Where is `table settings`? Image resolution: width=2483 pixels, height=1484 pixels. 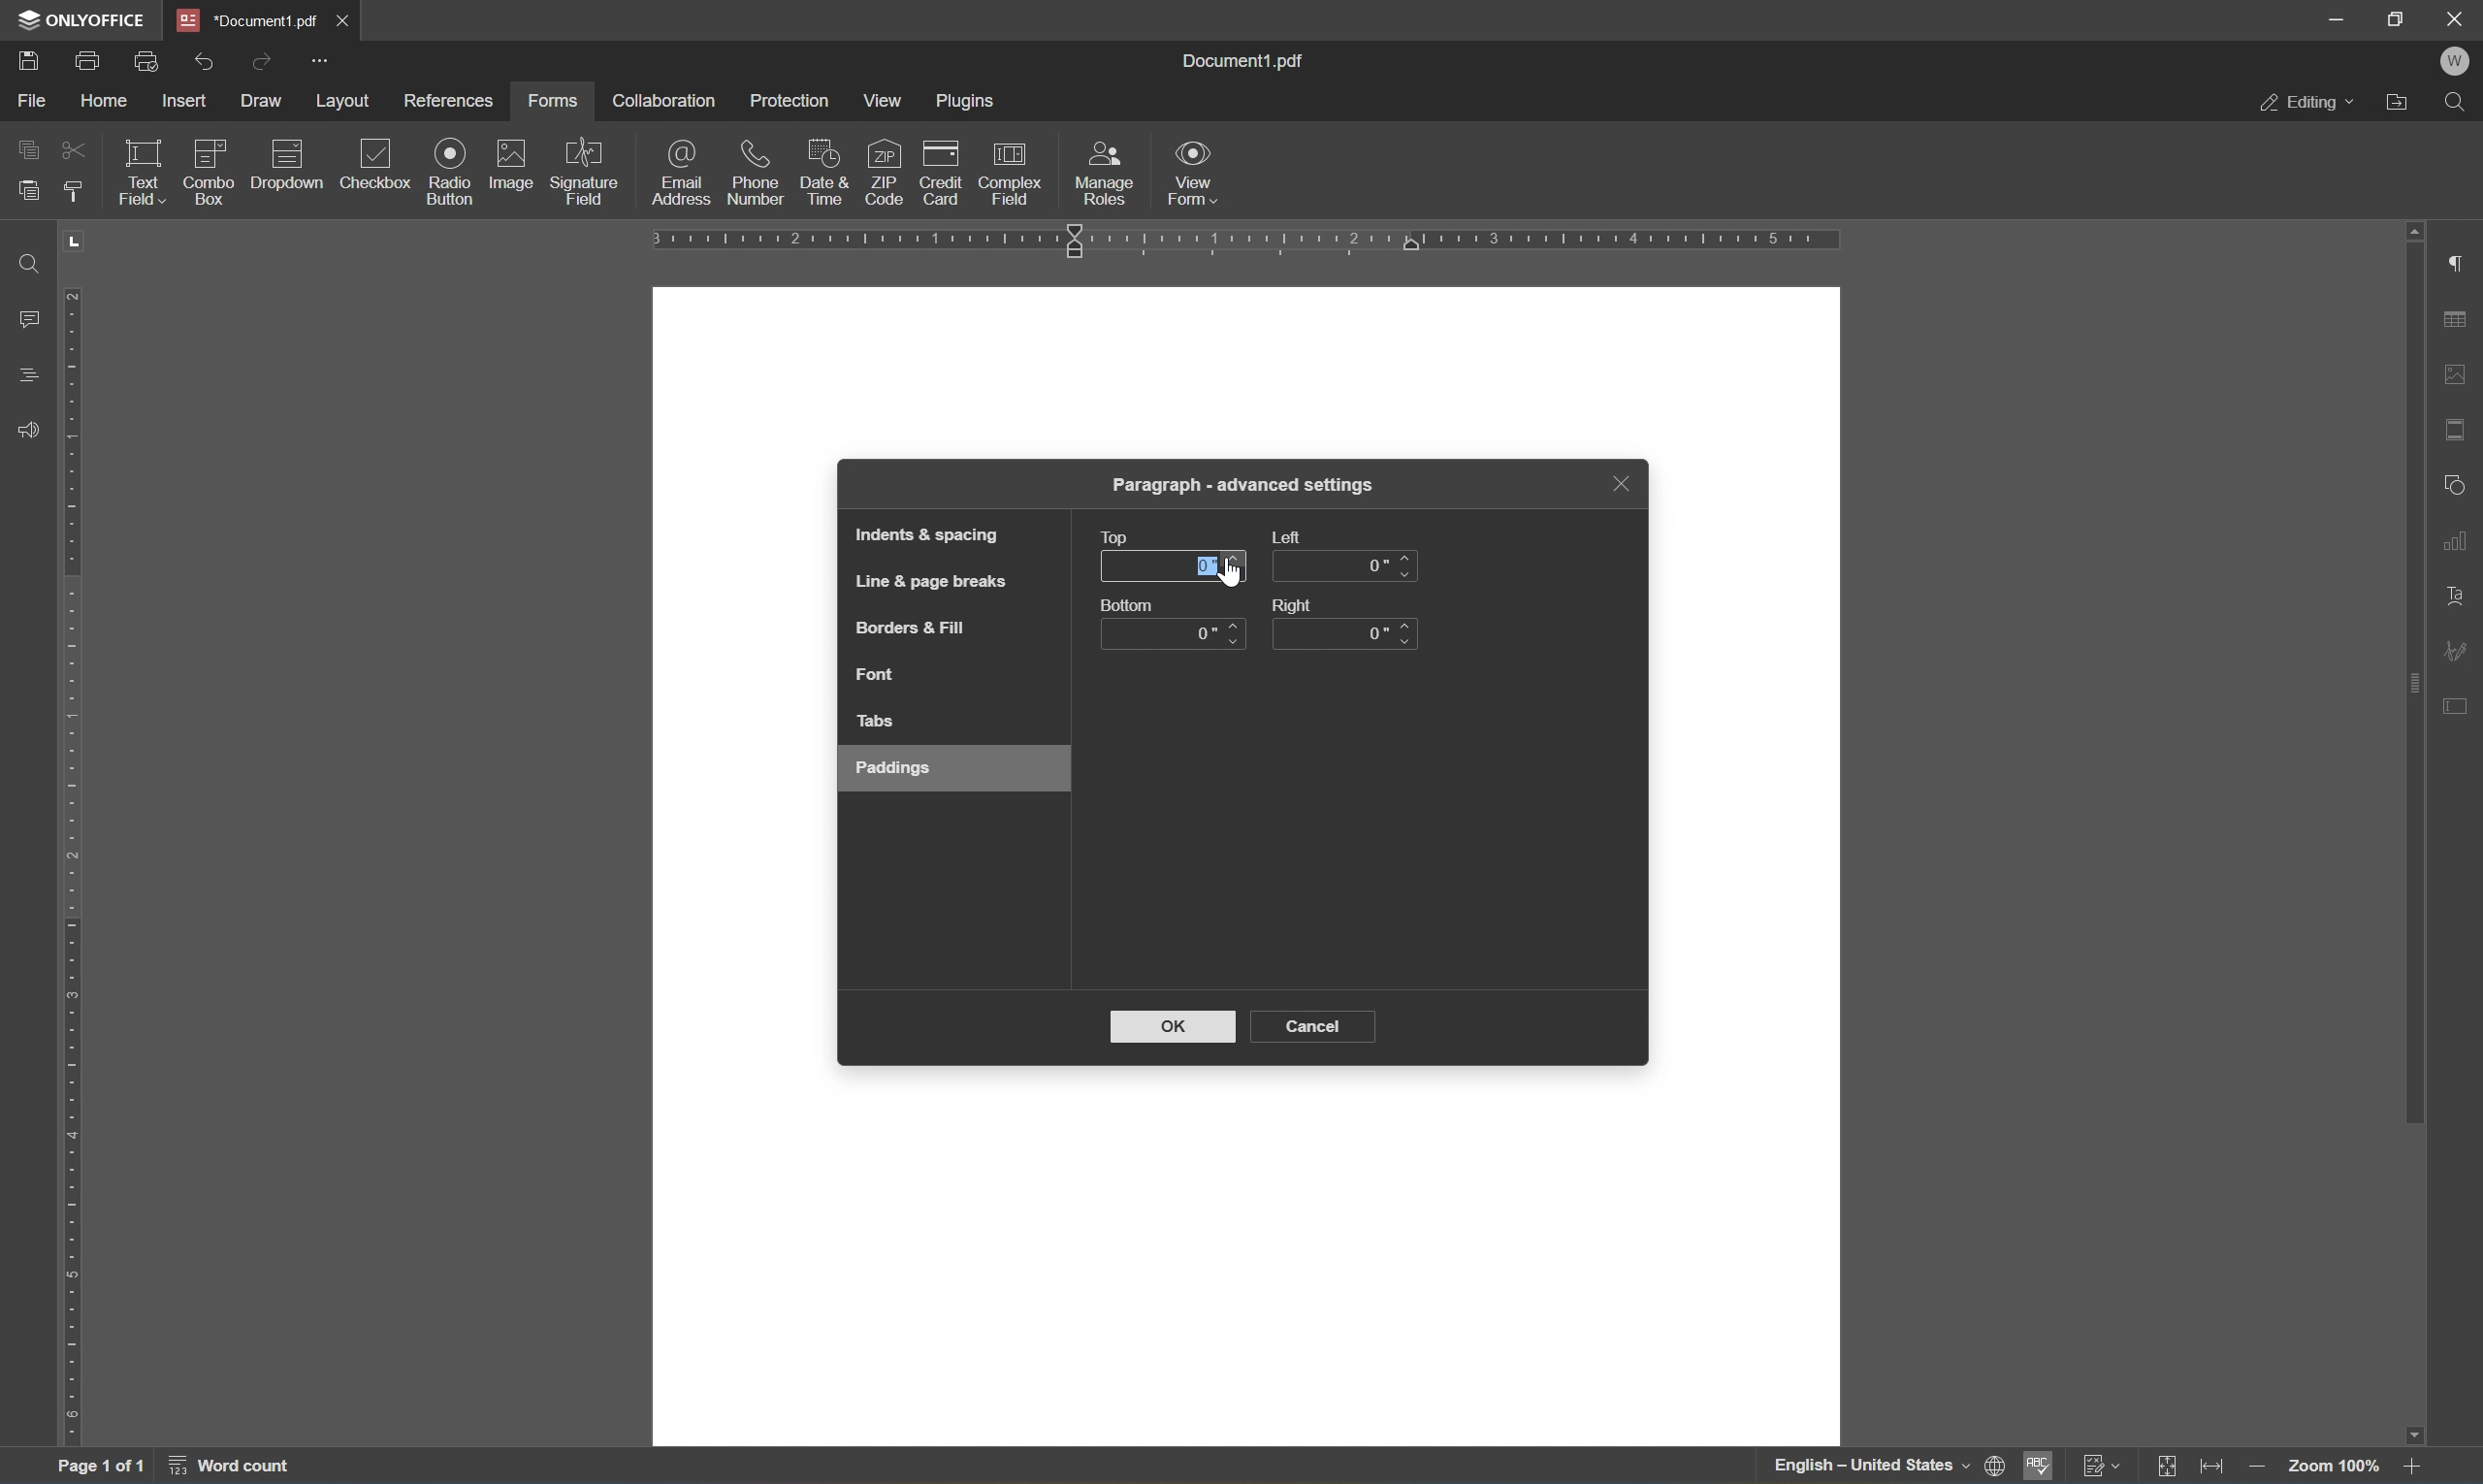
table settings is located at coordinates (2457, 323).